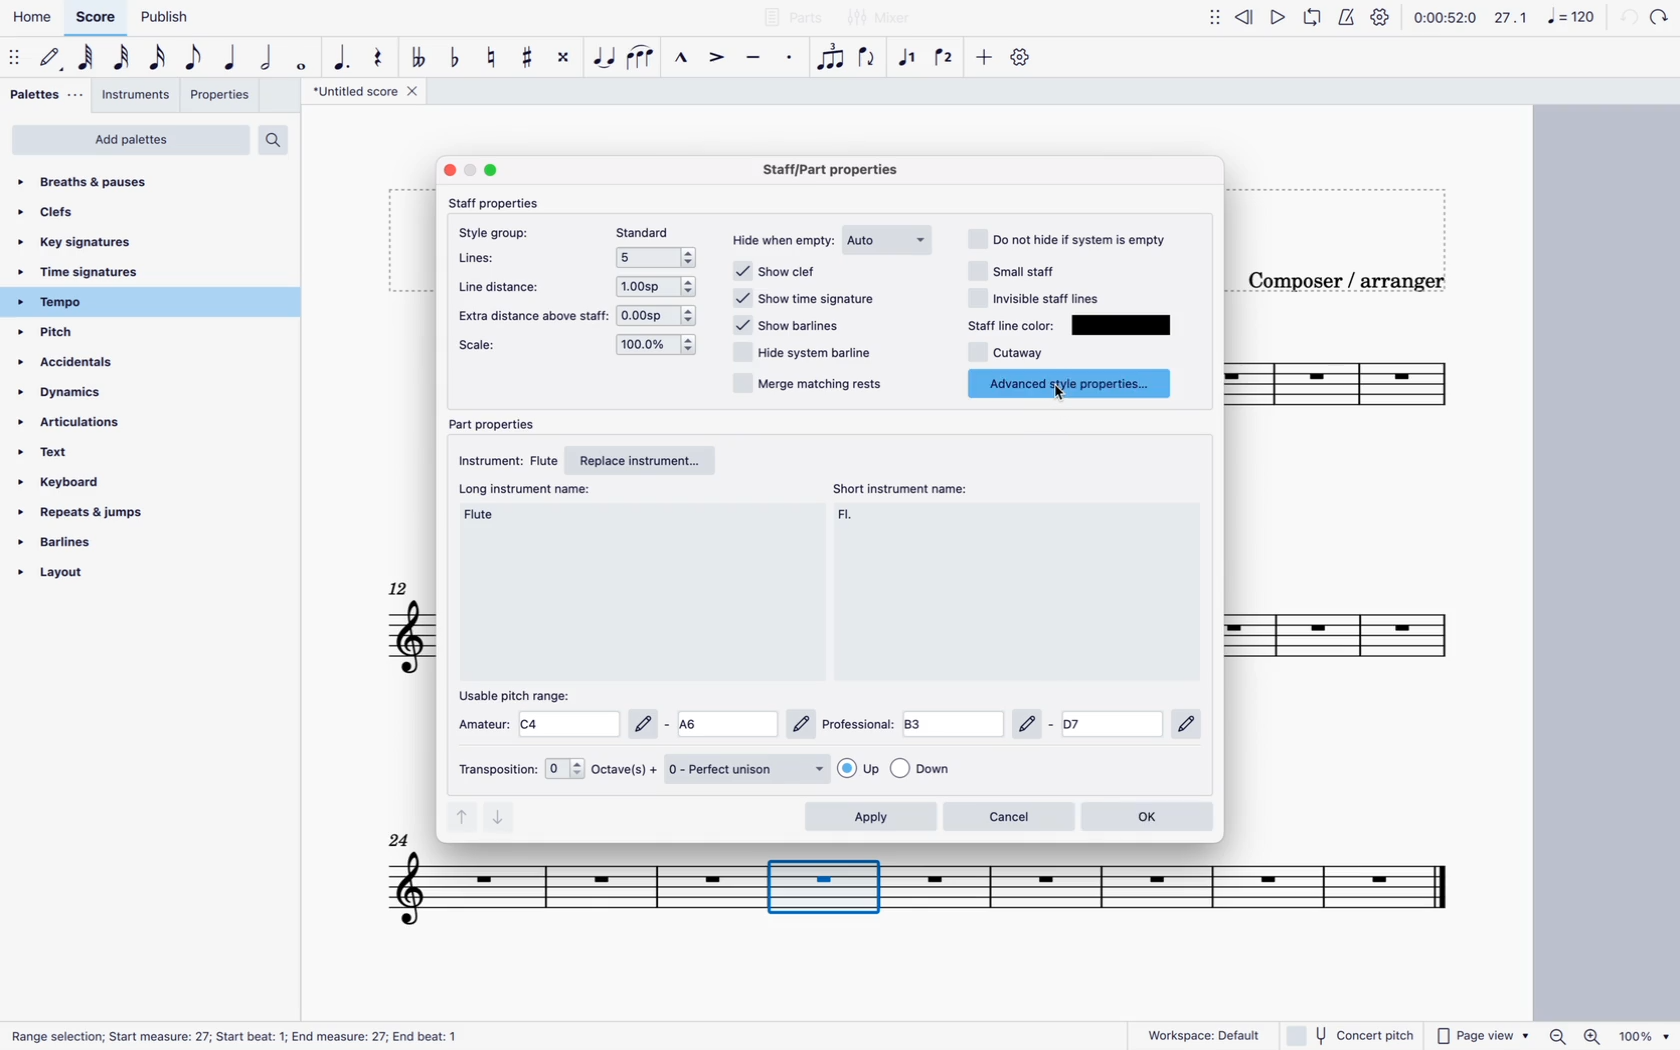 This screenshot has width=1680, height=1050. Describe the element at coordinates (1205, 1034) in the screenshot. I see `workspace` at that location.